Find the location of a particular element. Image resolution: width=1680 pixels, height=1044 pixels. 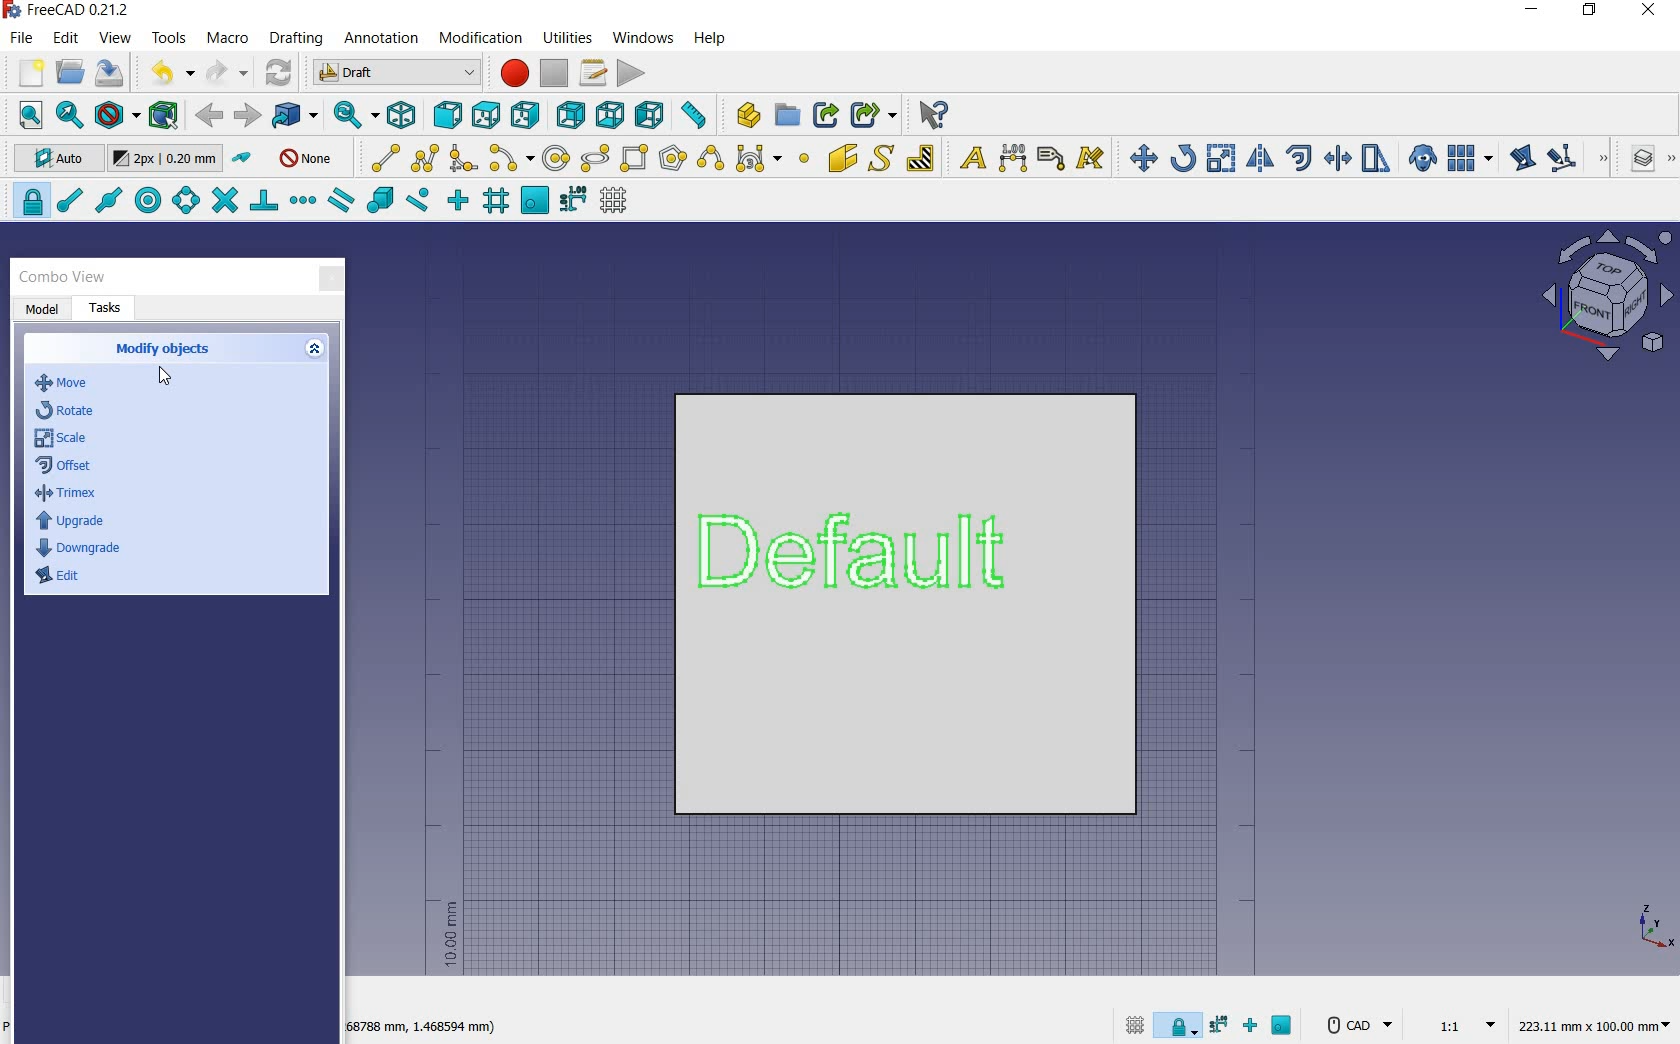

system name is located at coordinates (72, 10).